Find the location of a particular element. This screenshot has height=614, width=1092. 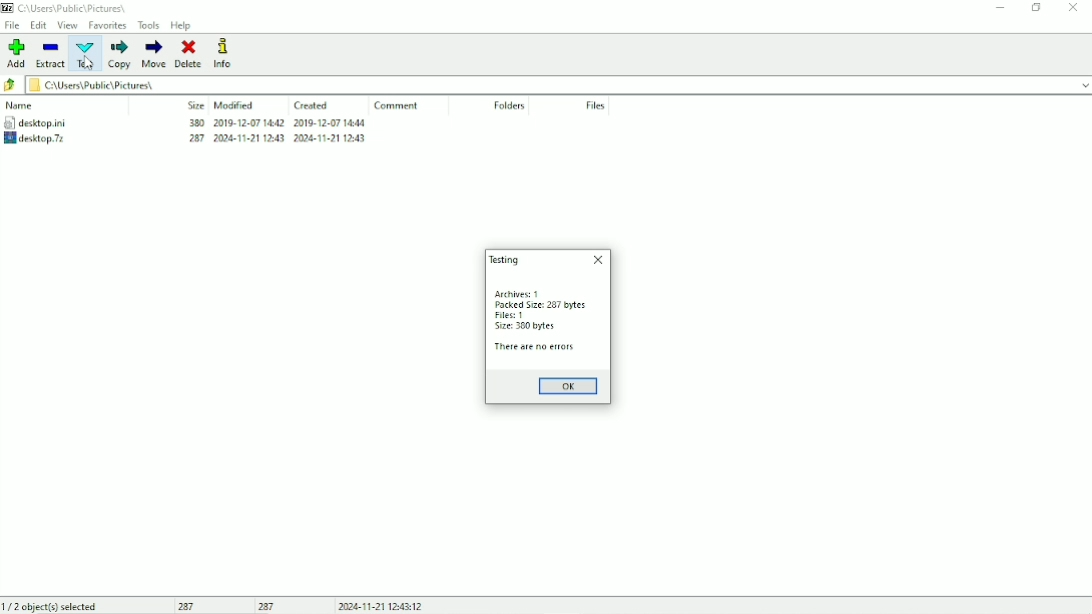

Size is located at coordinates (195, 105).